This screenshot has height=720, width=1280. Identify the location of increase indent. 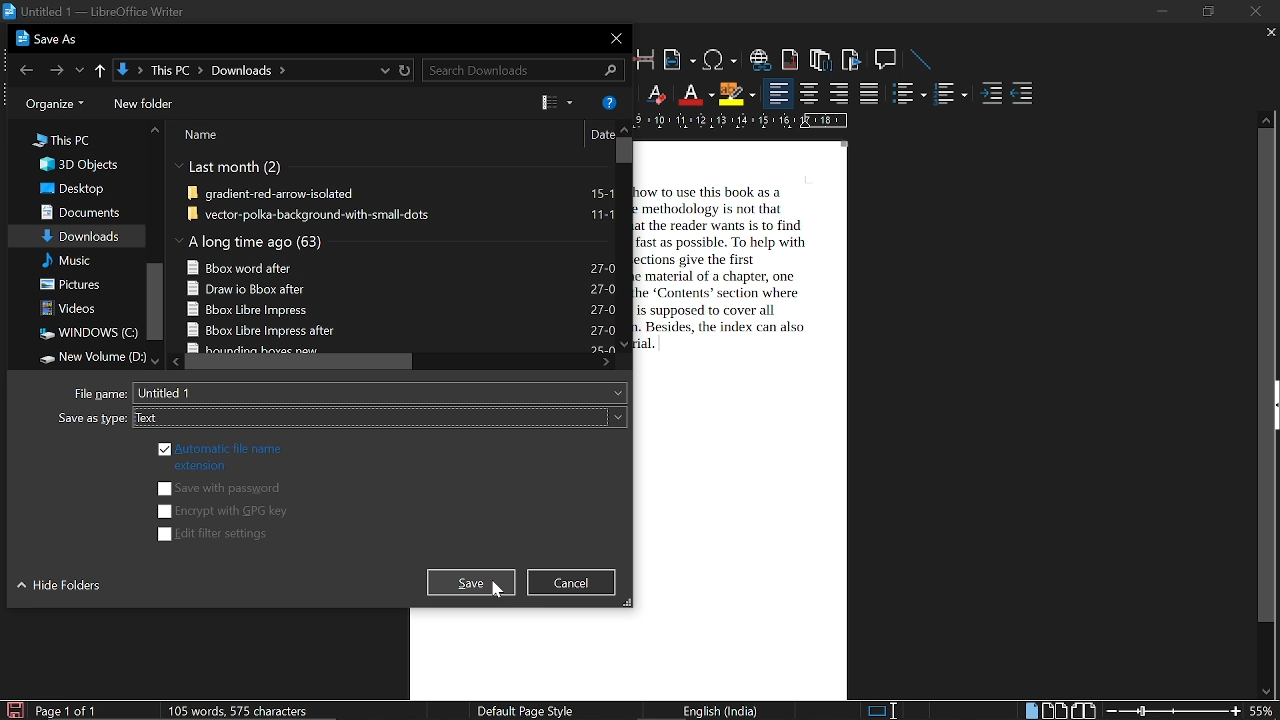
(991, 94).